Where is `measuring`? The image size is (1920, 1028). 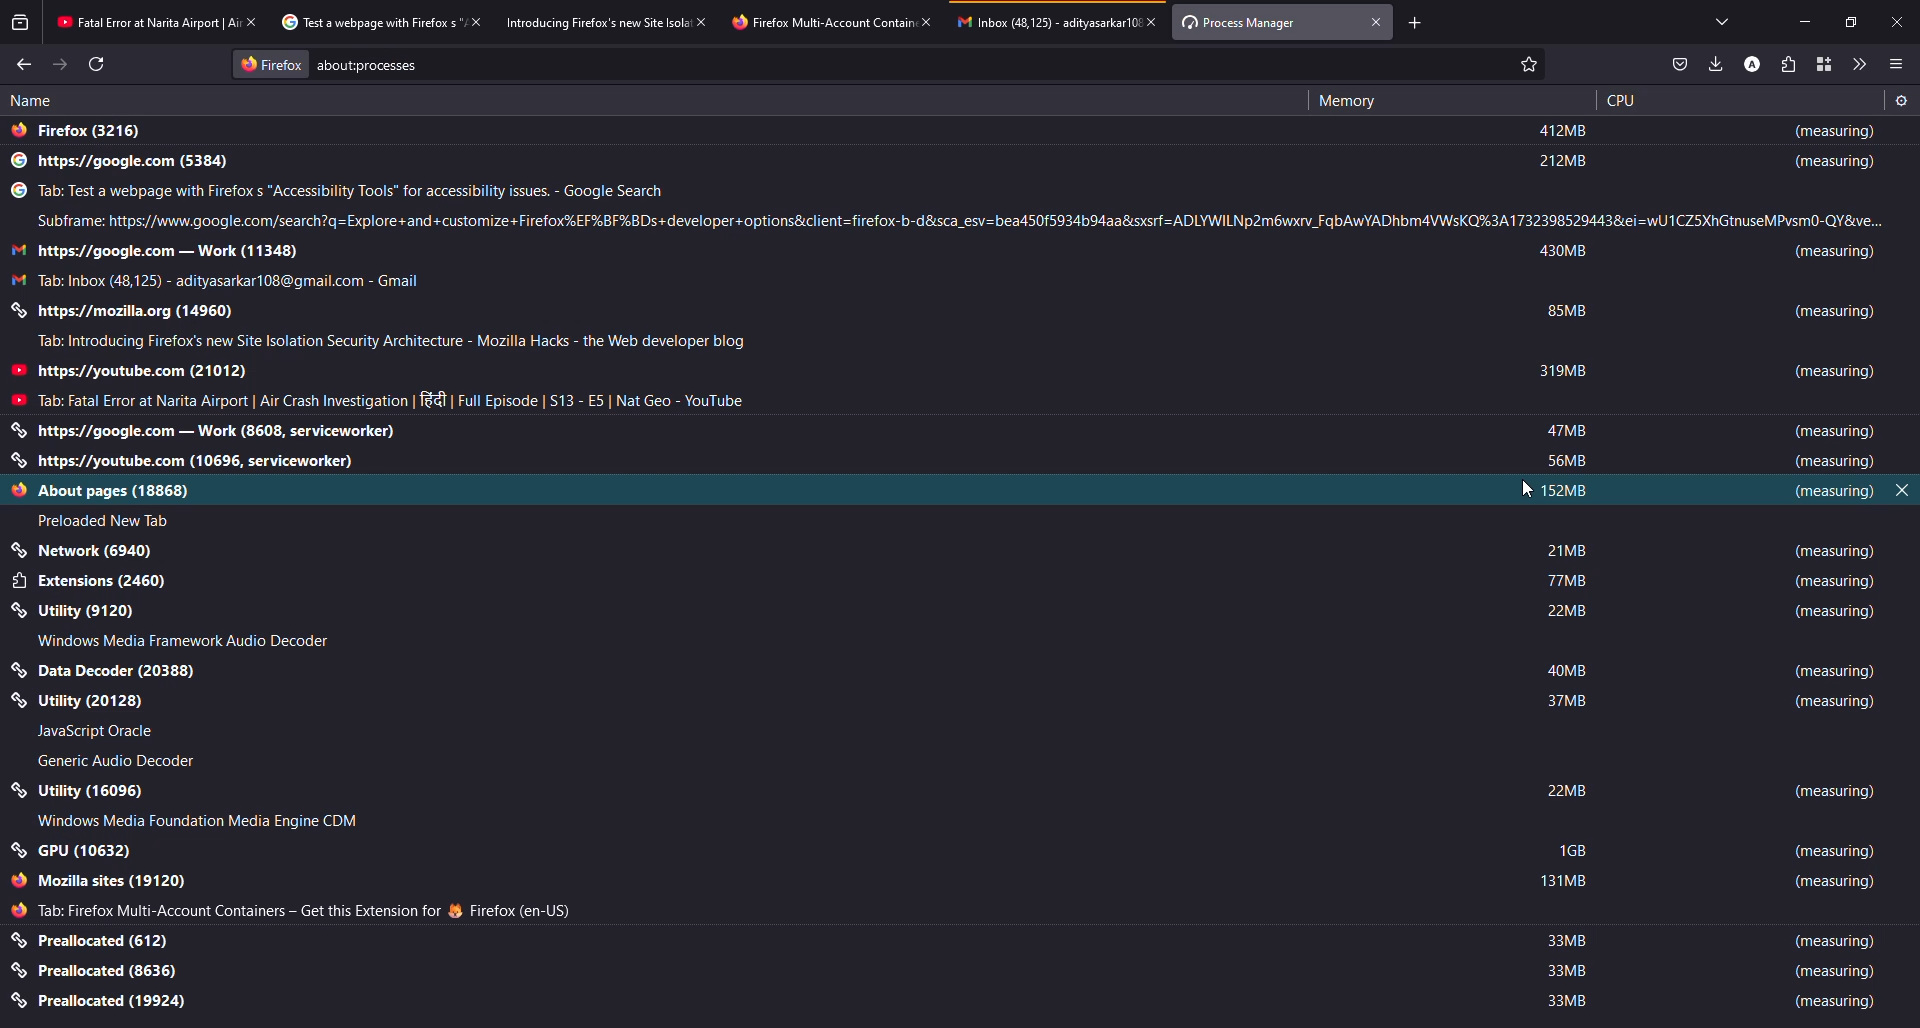
measuring is located at coordinates (1837, 701).